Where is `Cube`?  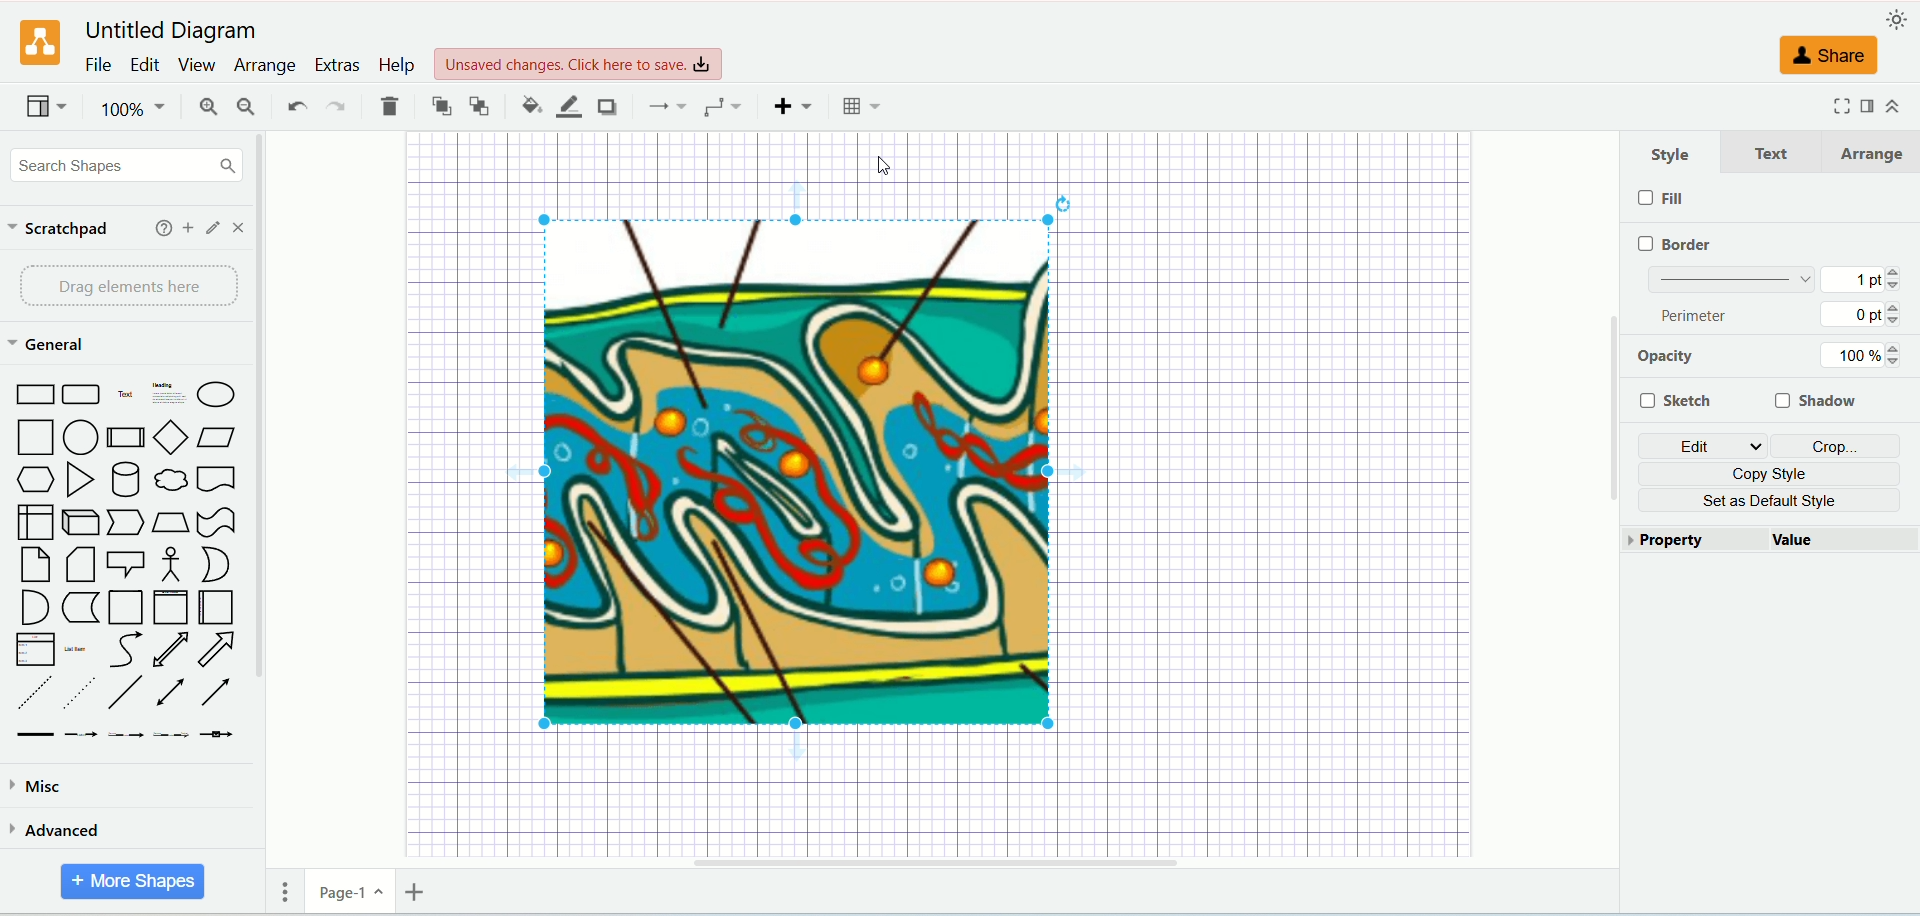 Cube is located at coordinates (83, 523).